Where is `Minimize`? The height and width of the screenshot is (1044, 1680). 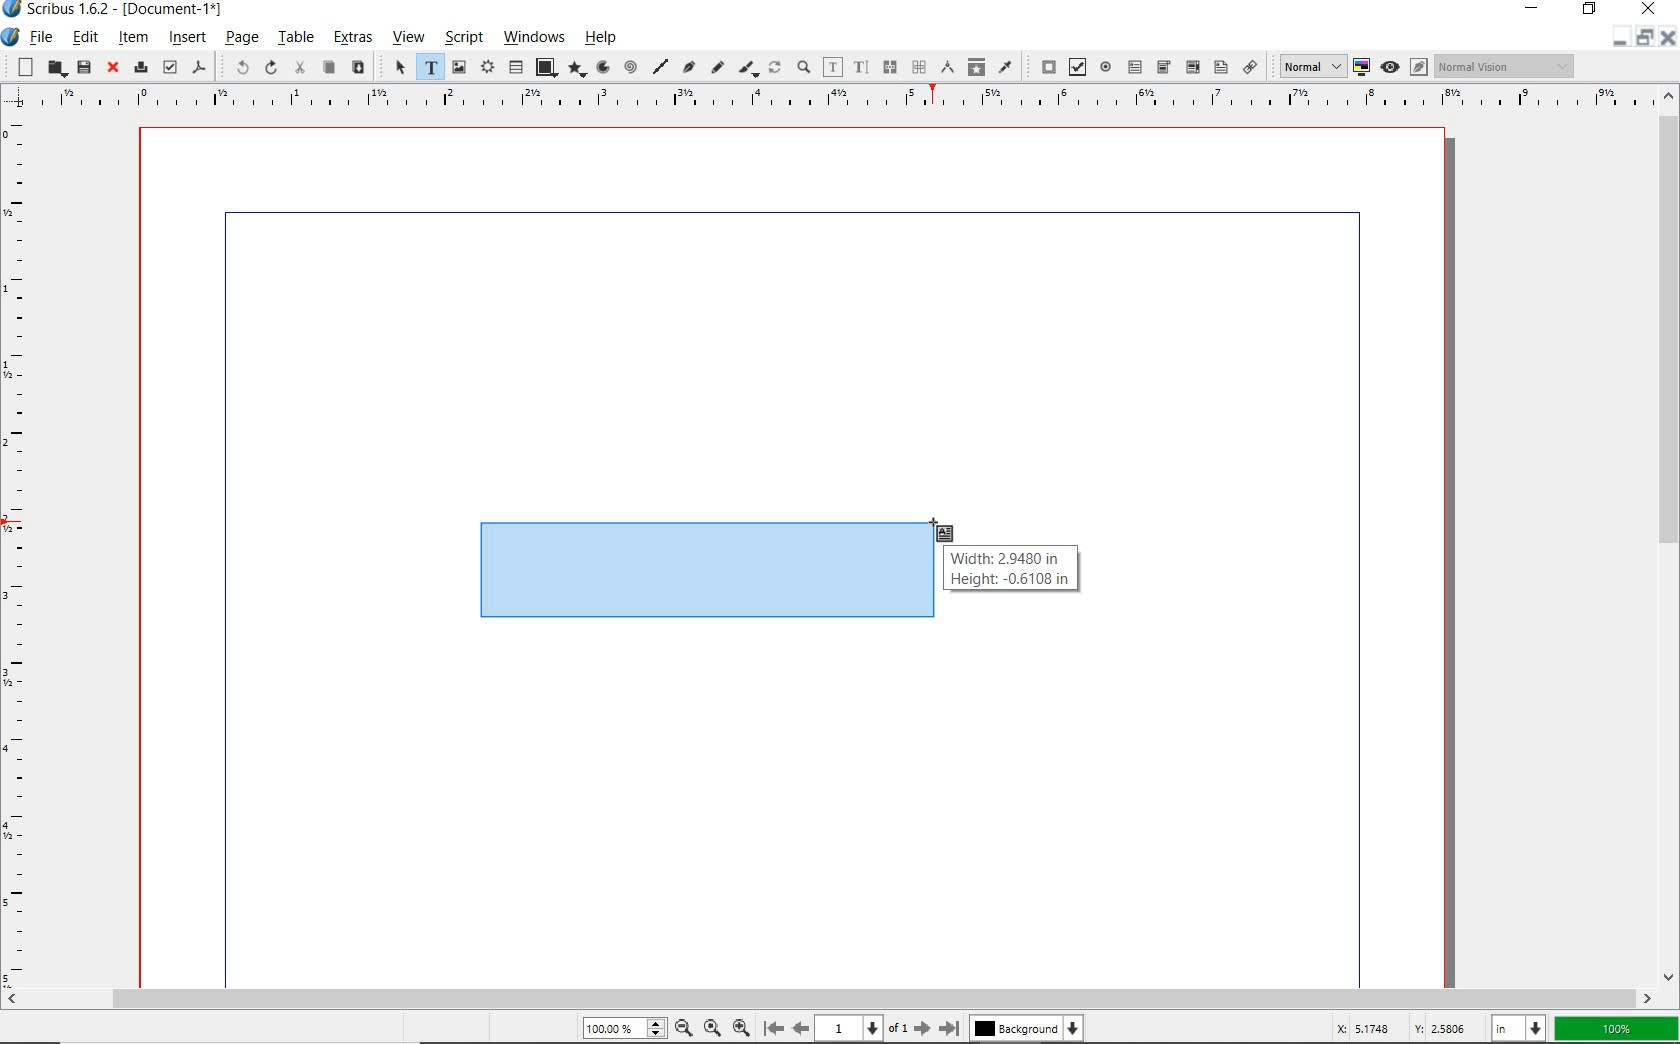 Minimize is located at coordinates (1643, 39).